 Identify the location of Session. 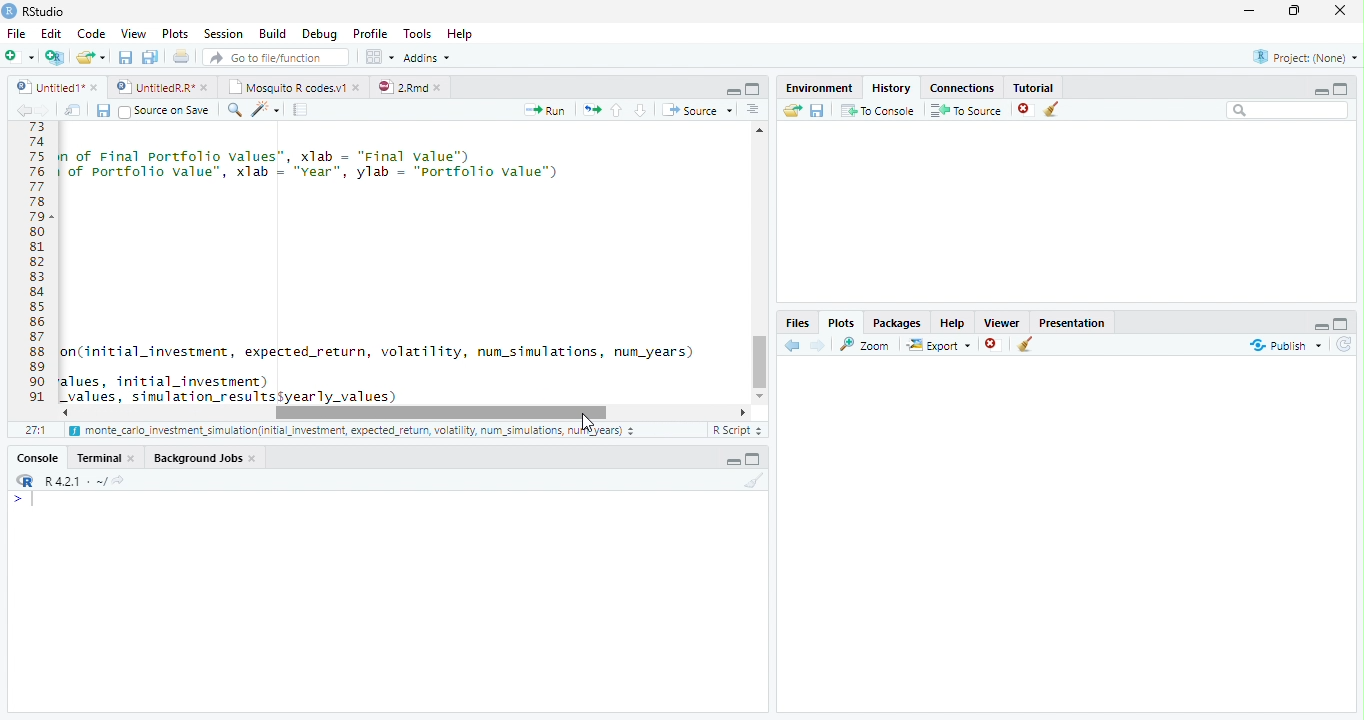
(222, 33).